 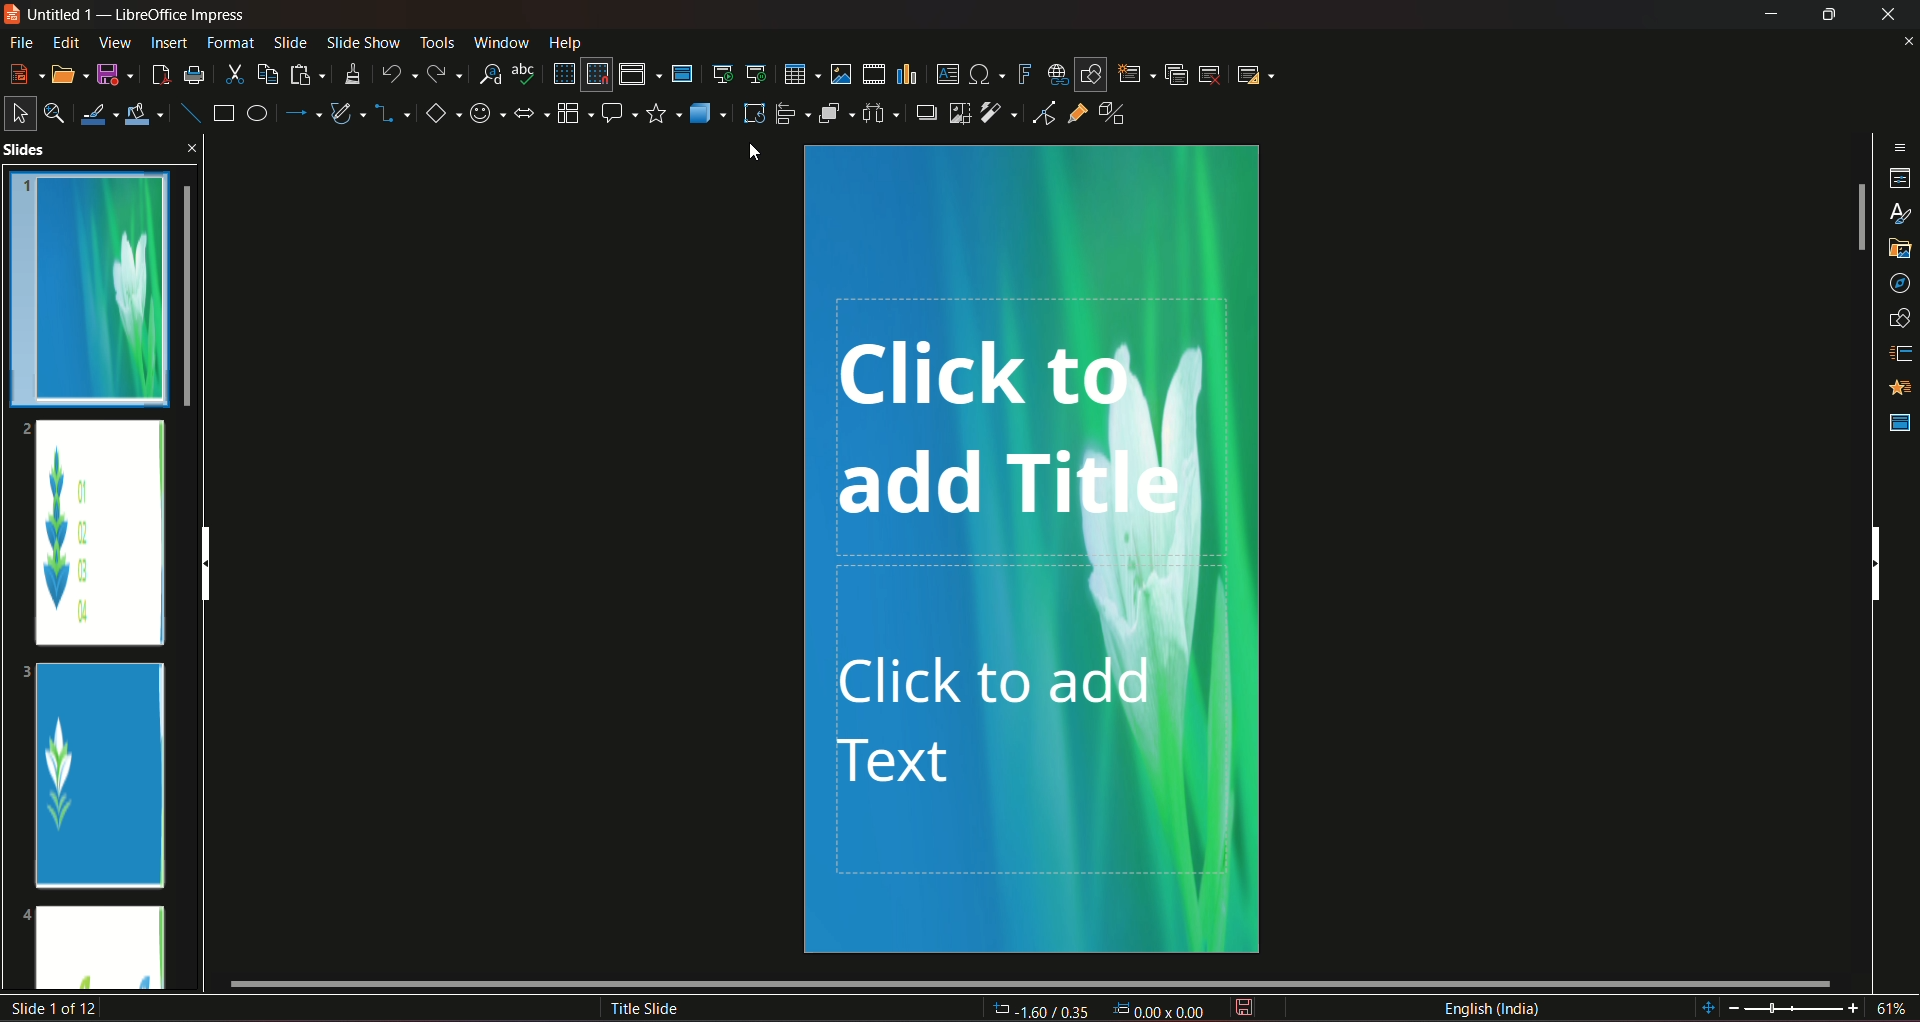 I want to click on toggle point edit, so click(x=1041, y=116).